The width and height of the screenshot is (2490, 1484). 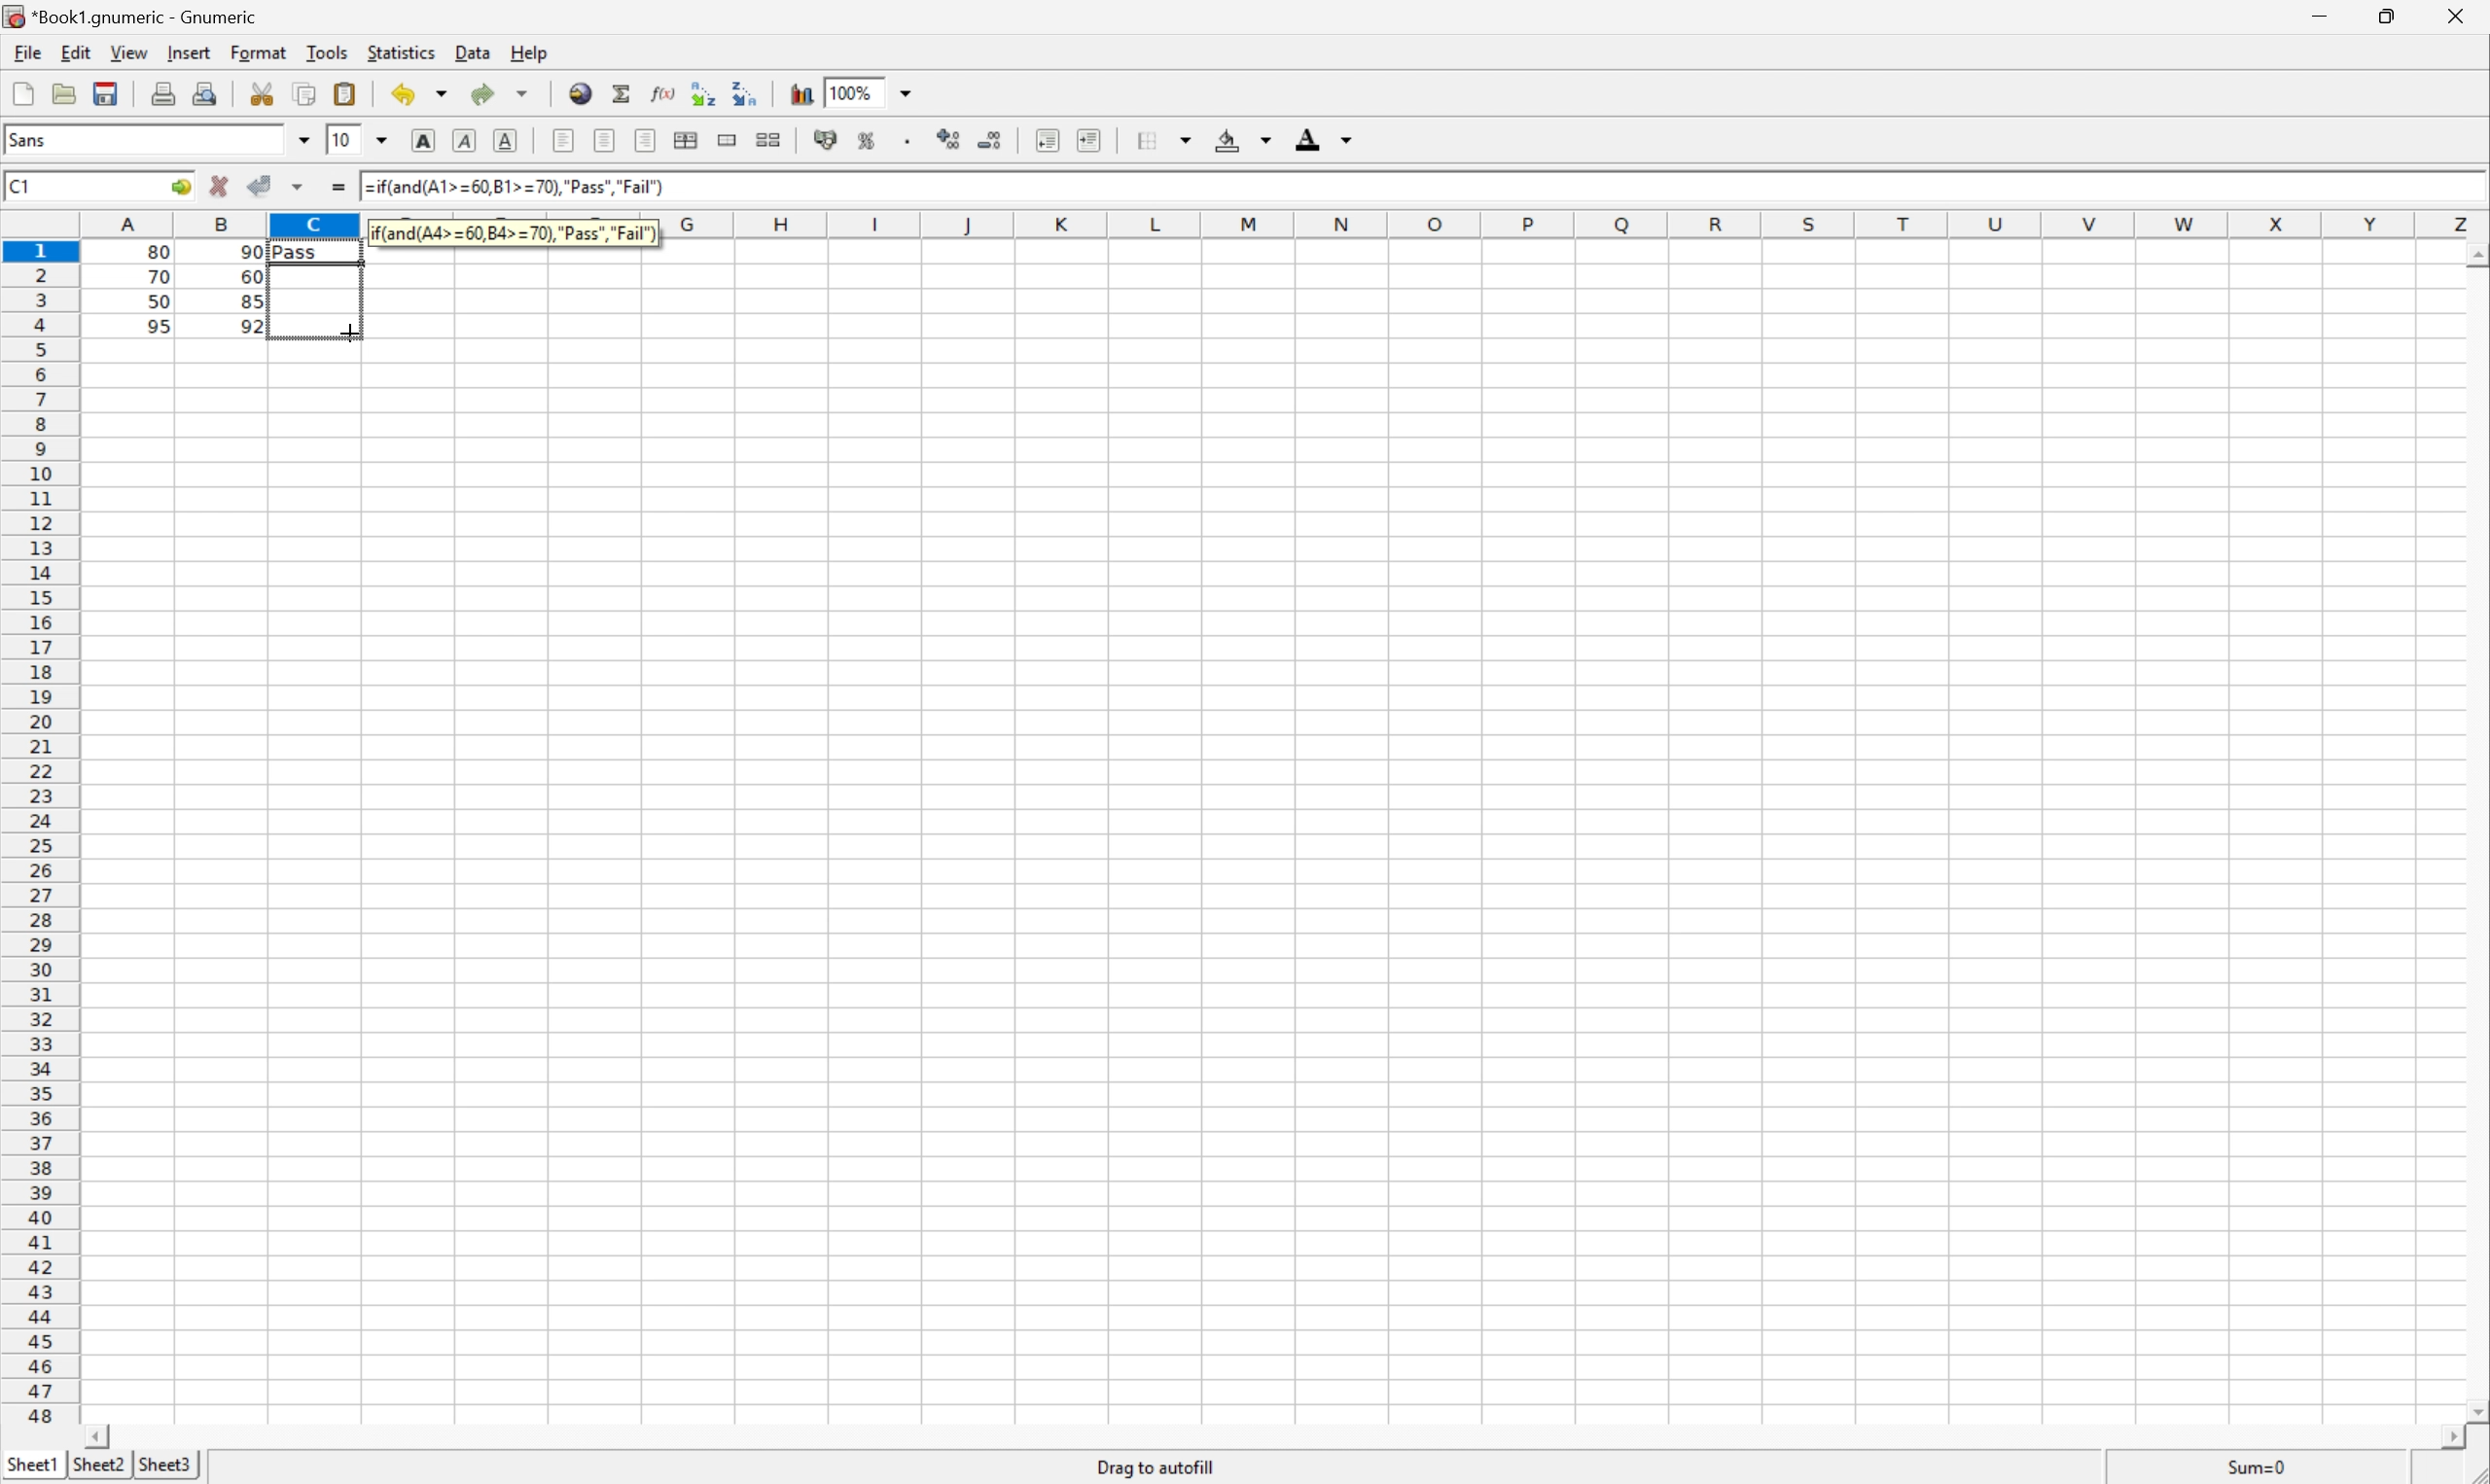 What do you see at coordinates (621, 92) in the screenshot?
I see `Sum into the current cell` at bounding box center [621, 92].